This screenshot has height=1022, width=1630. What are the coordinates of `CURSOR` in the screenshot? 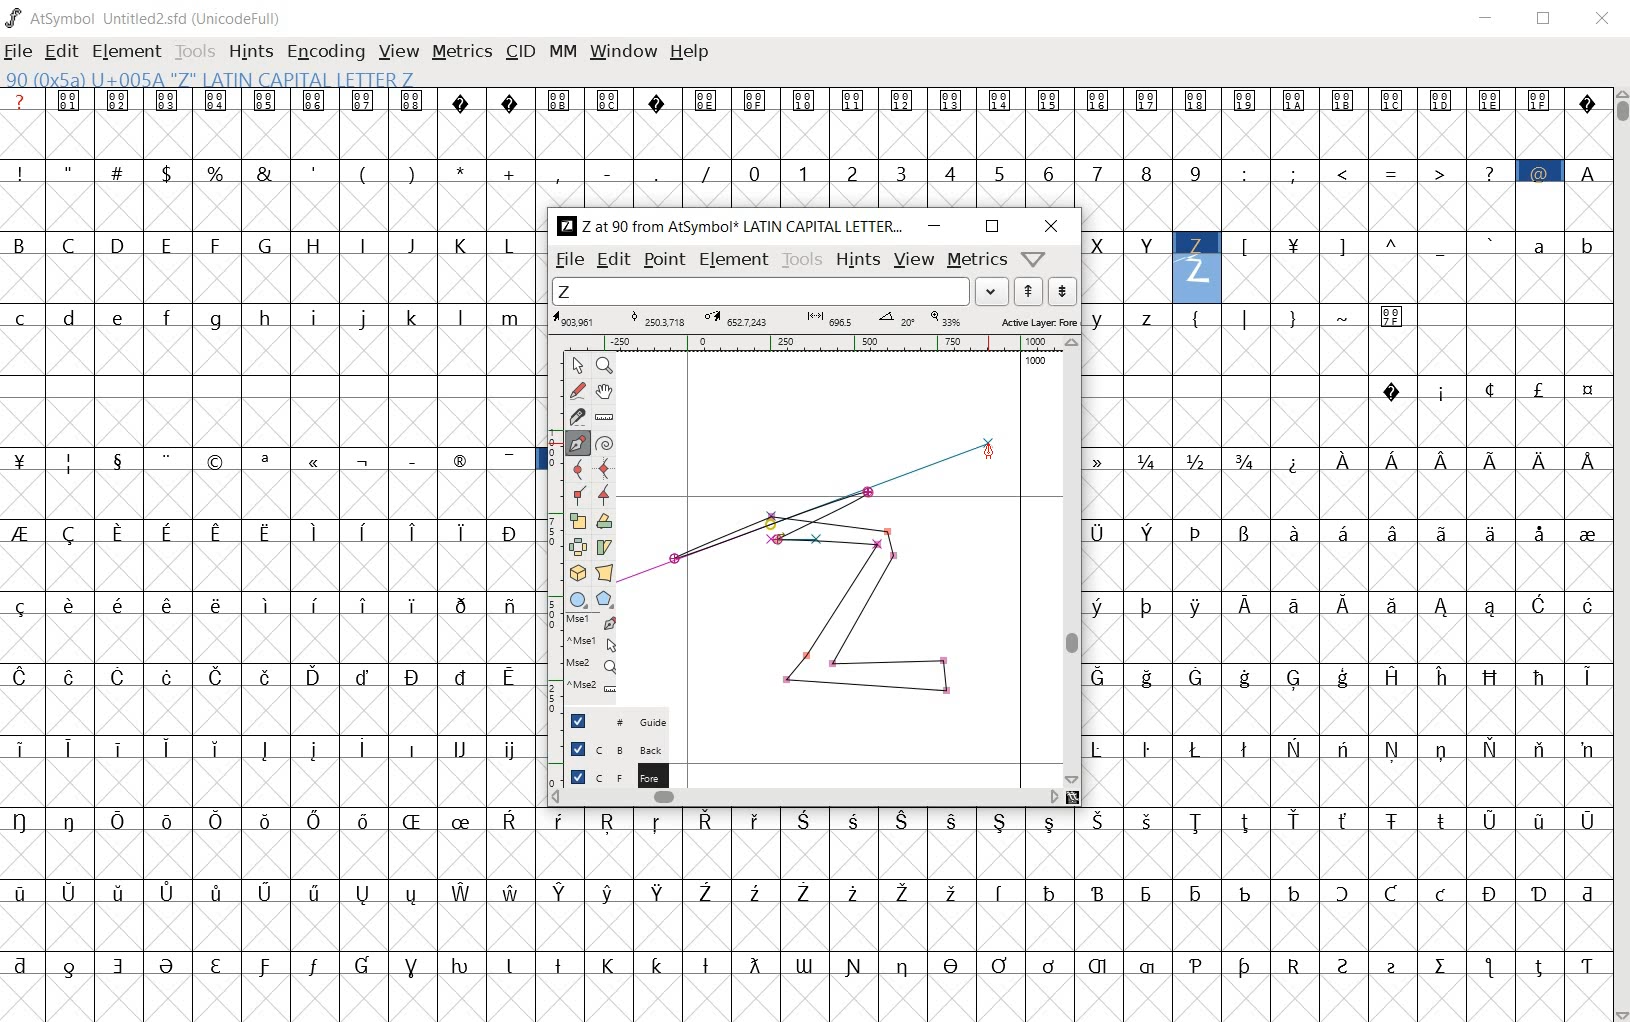 It's located at (992, 454).